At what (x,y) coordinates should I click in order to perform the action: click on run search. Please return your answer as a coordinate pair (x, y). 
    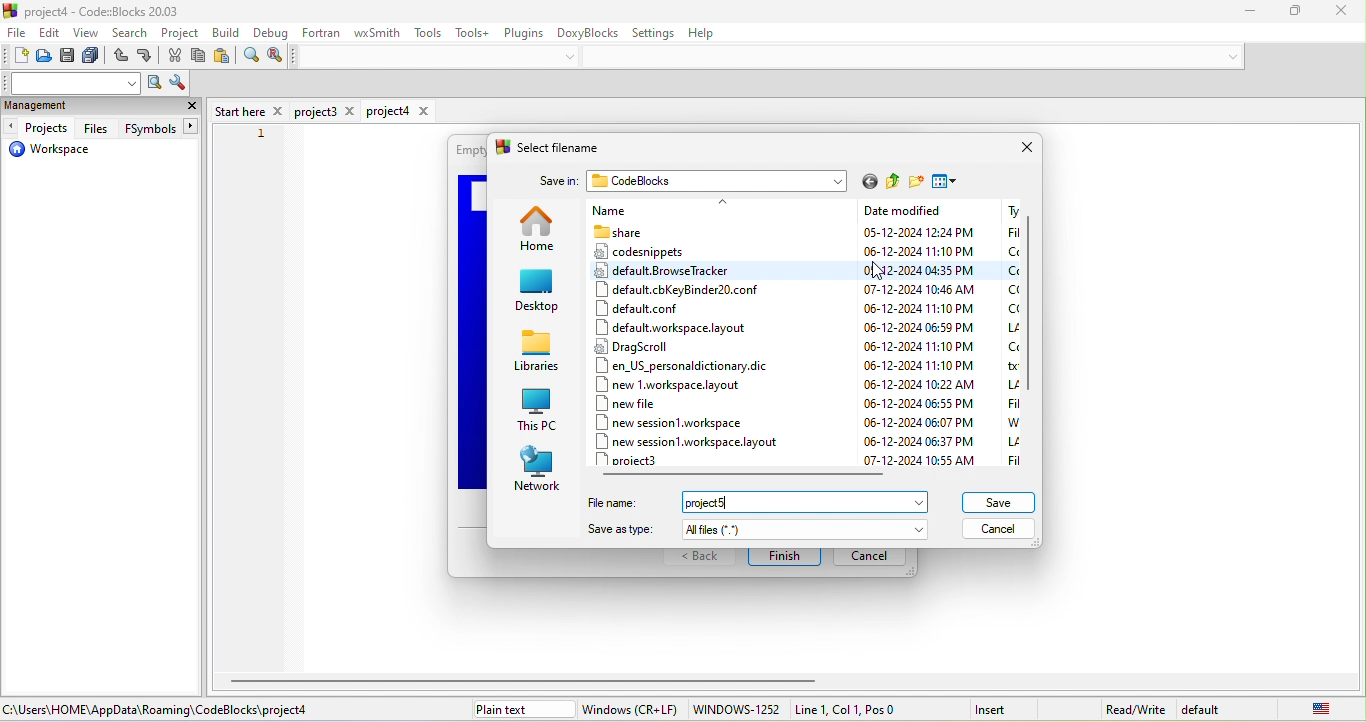
    Looking at the image, I should click on (154, 84).